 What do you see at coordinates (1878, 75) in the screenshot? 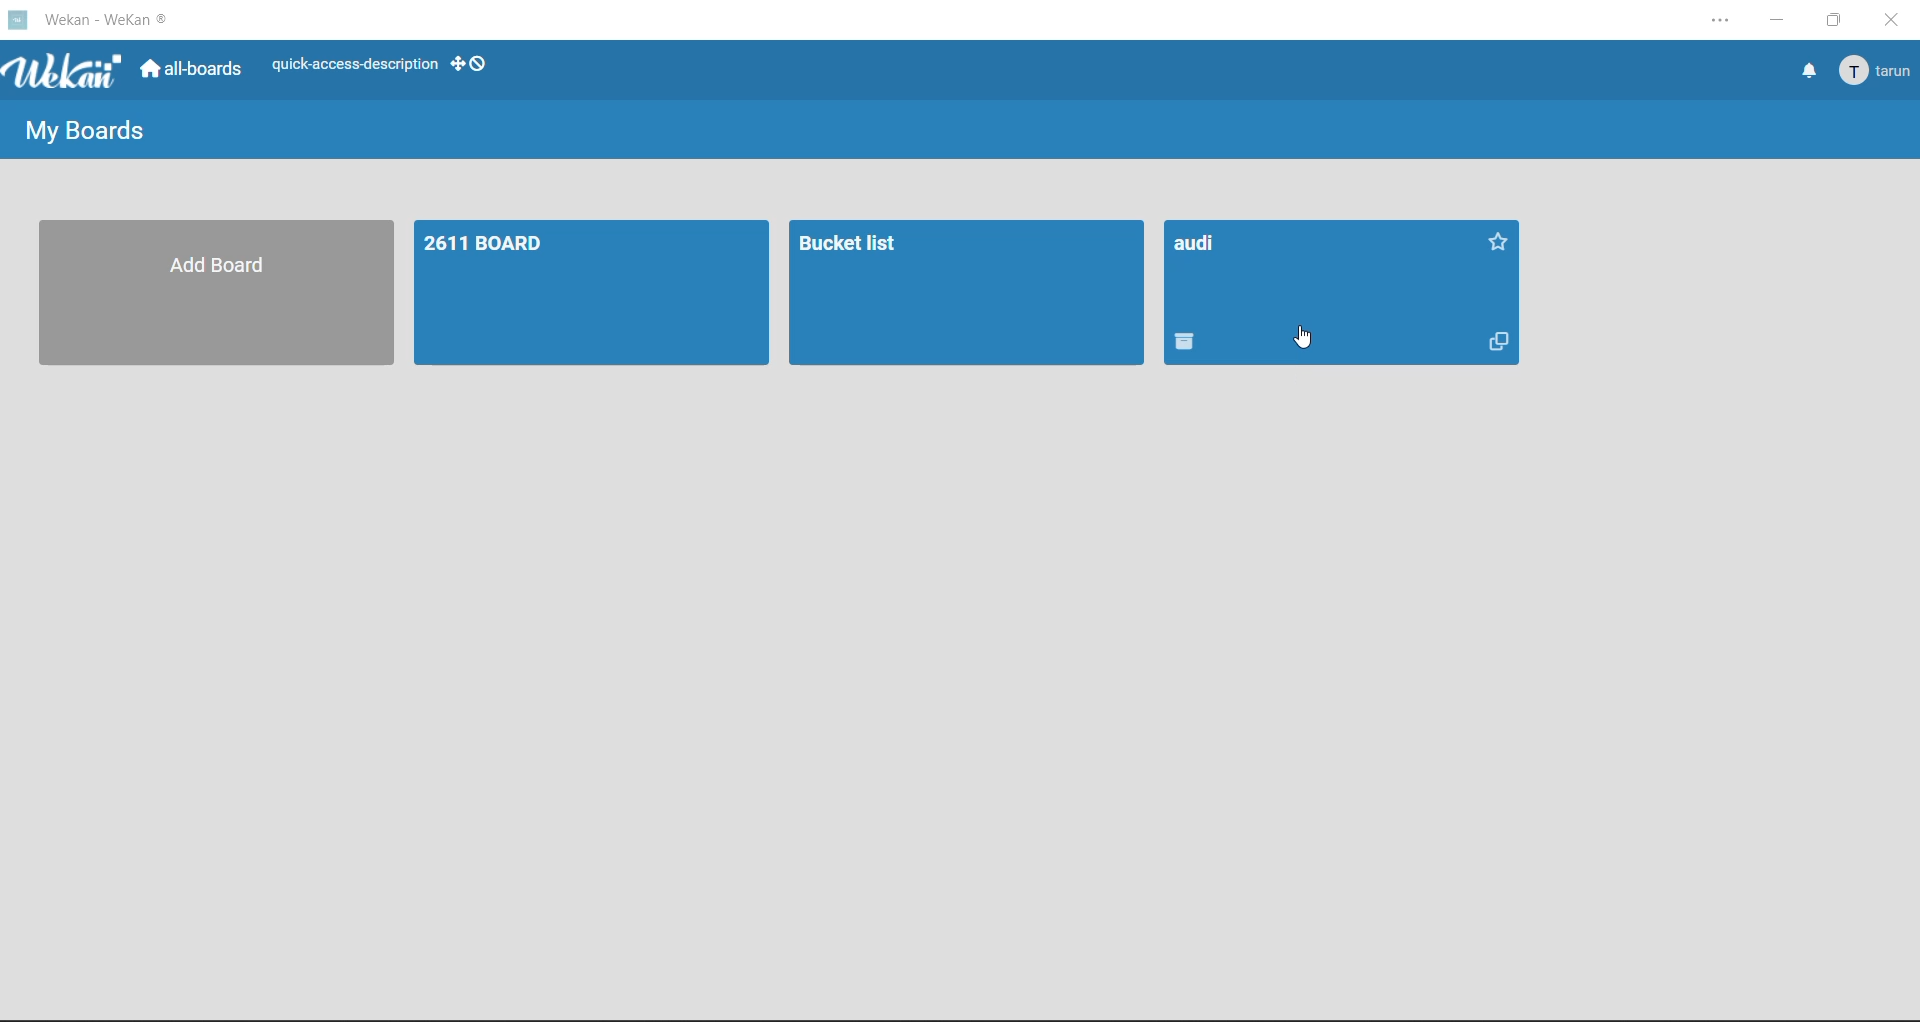
I see `tarun` at bounding box center [1878, 75].